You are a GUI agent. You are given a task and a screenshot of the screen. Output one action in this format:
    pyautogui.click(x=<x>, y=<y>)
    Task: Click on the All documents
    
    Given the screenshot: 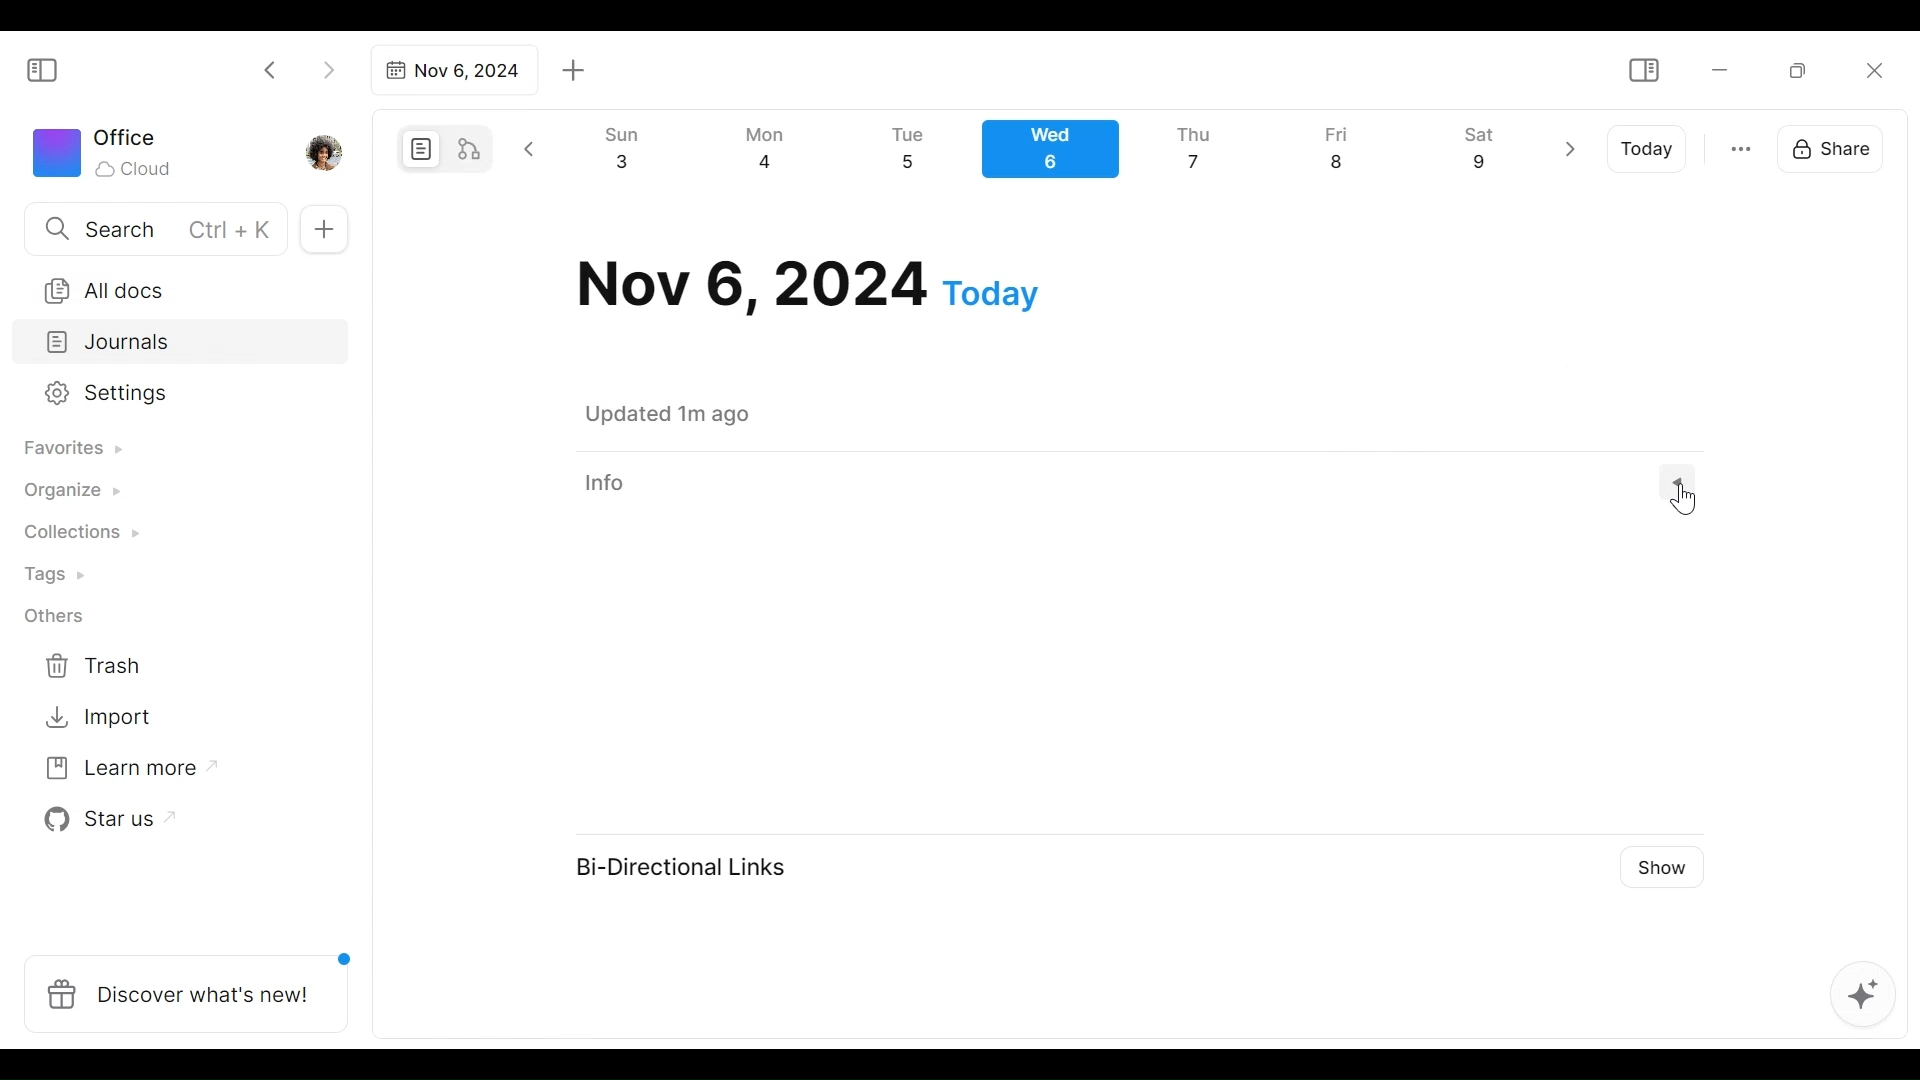 What is the action you would take?
    pyautogui.click(x=173, y=287)
    